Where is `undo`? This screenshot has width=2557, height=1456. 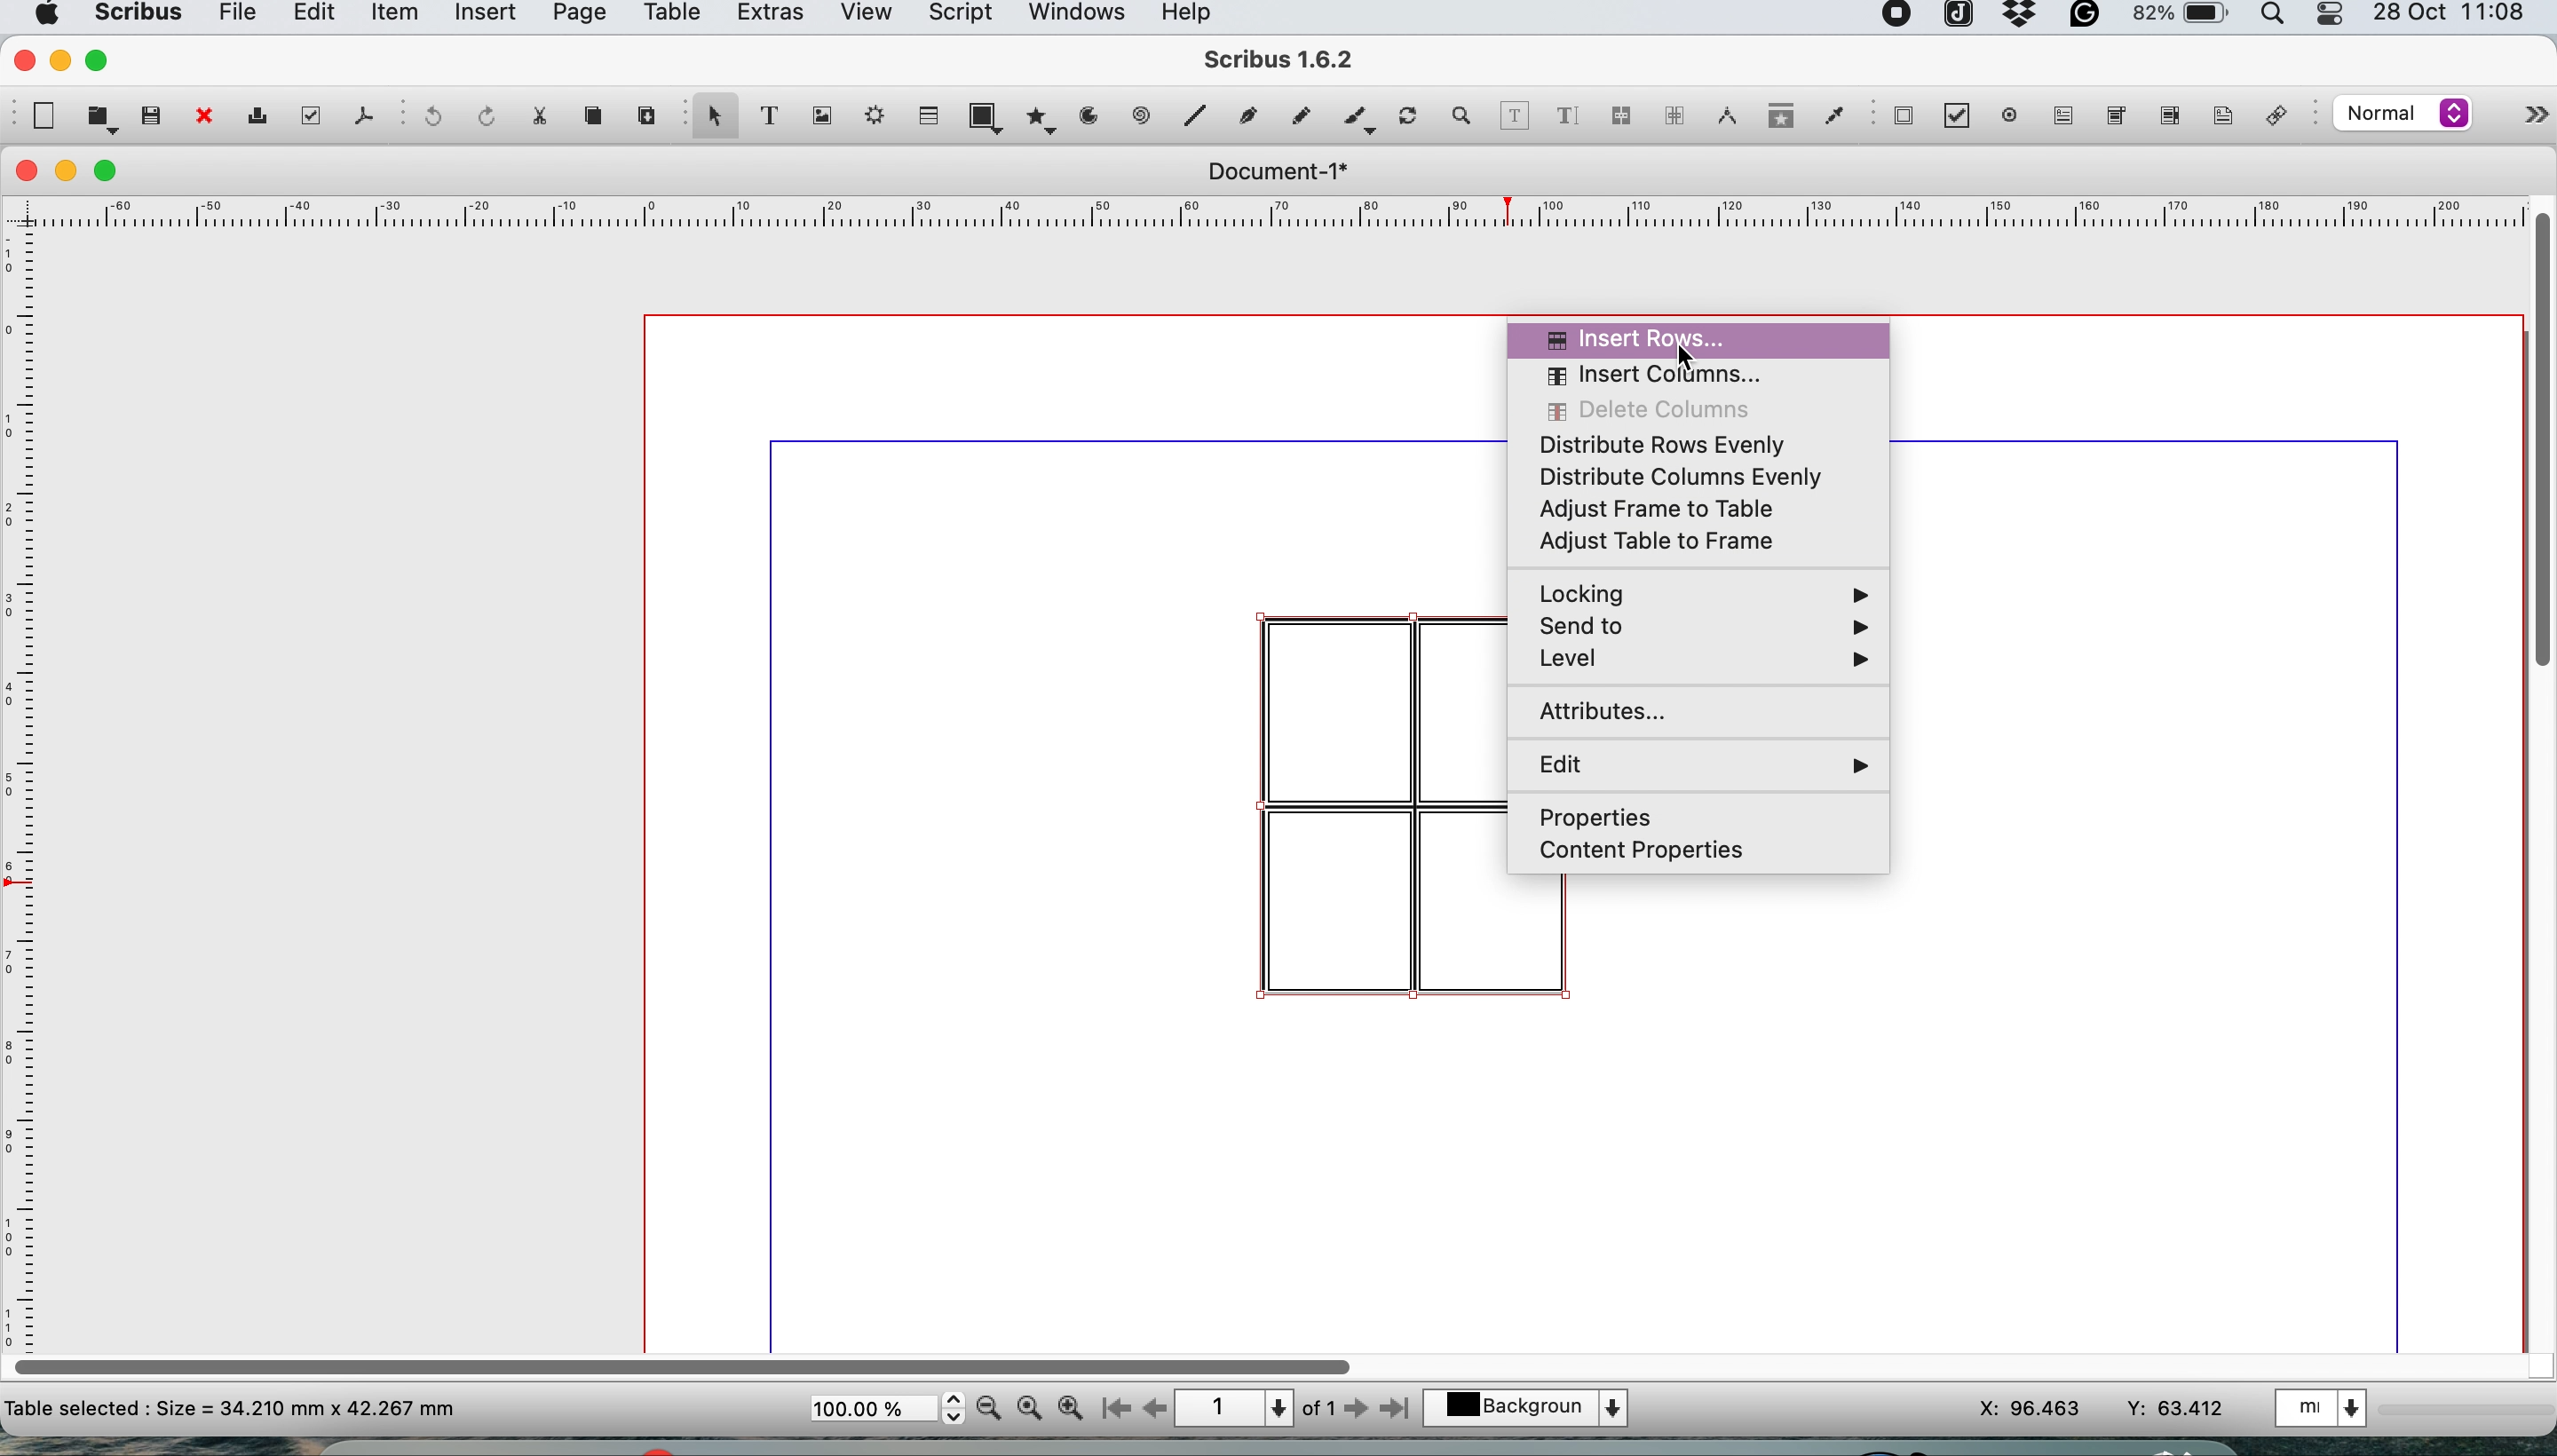 undo is located at coordinates (429, 118).